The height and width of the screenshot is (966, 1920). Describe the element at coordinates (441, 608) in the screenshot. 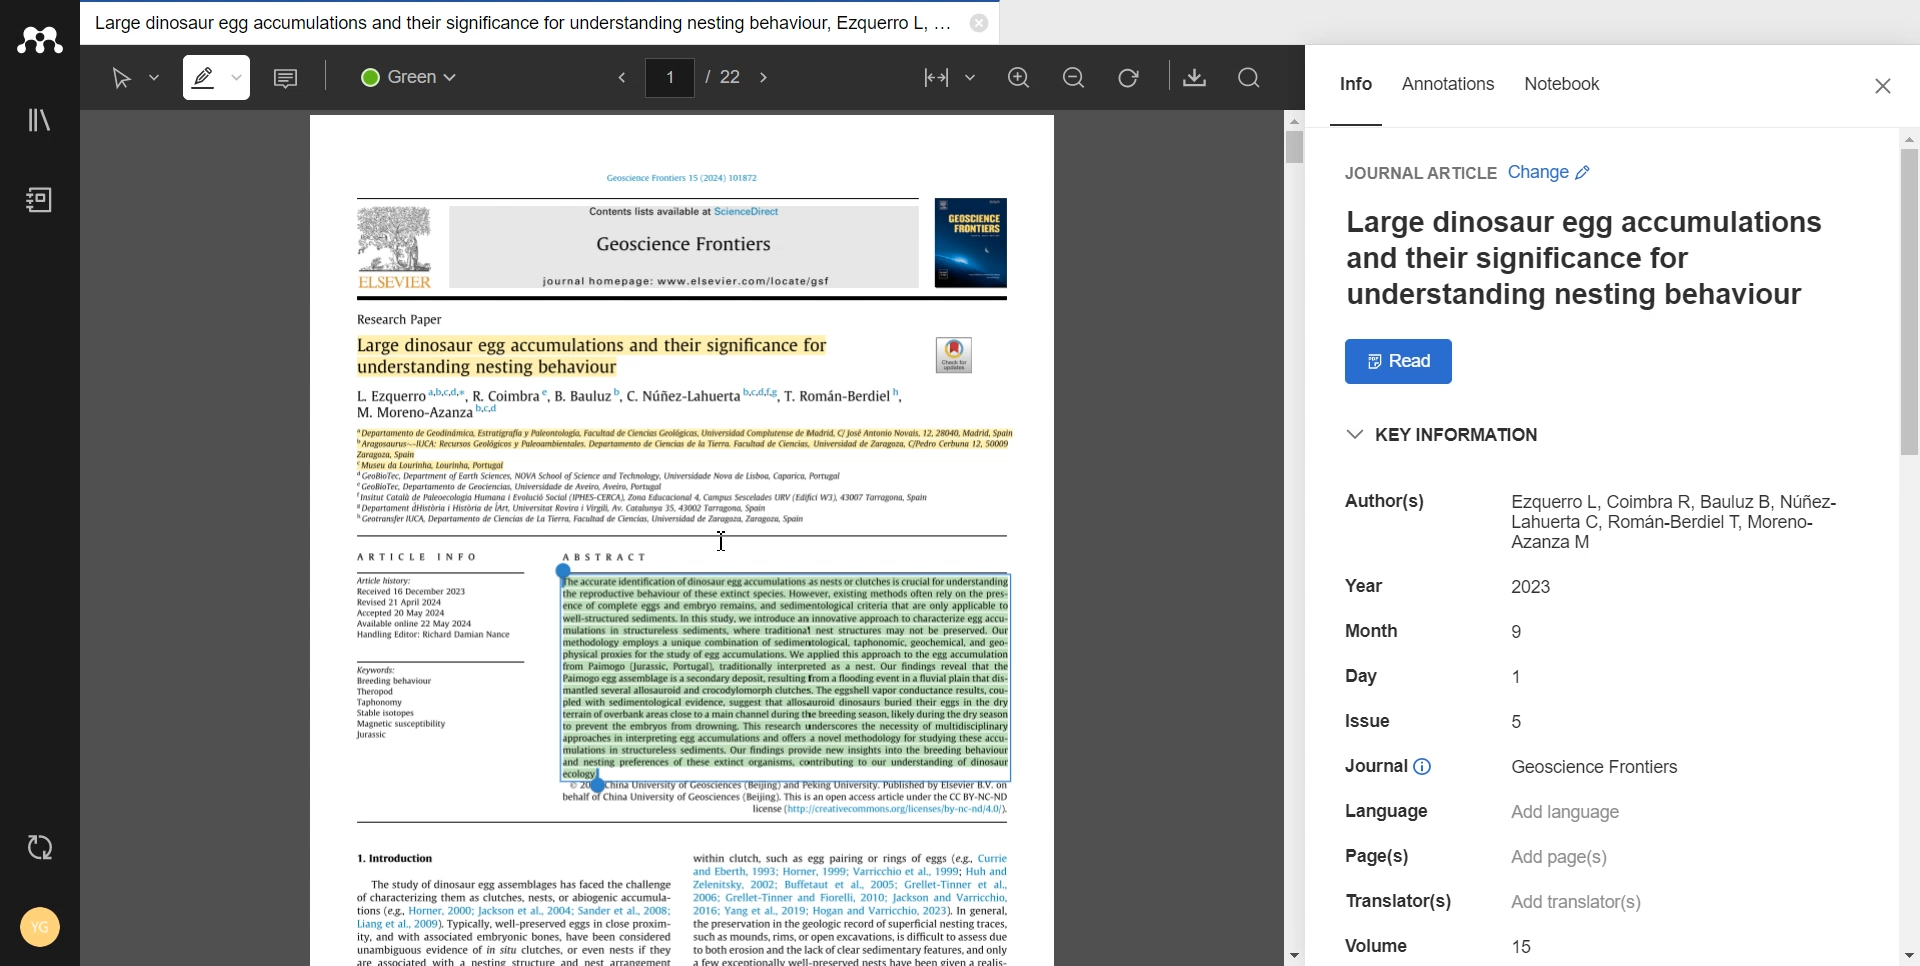

I see `text` at that location.